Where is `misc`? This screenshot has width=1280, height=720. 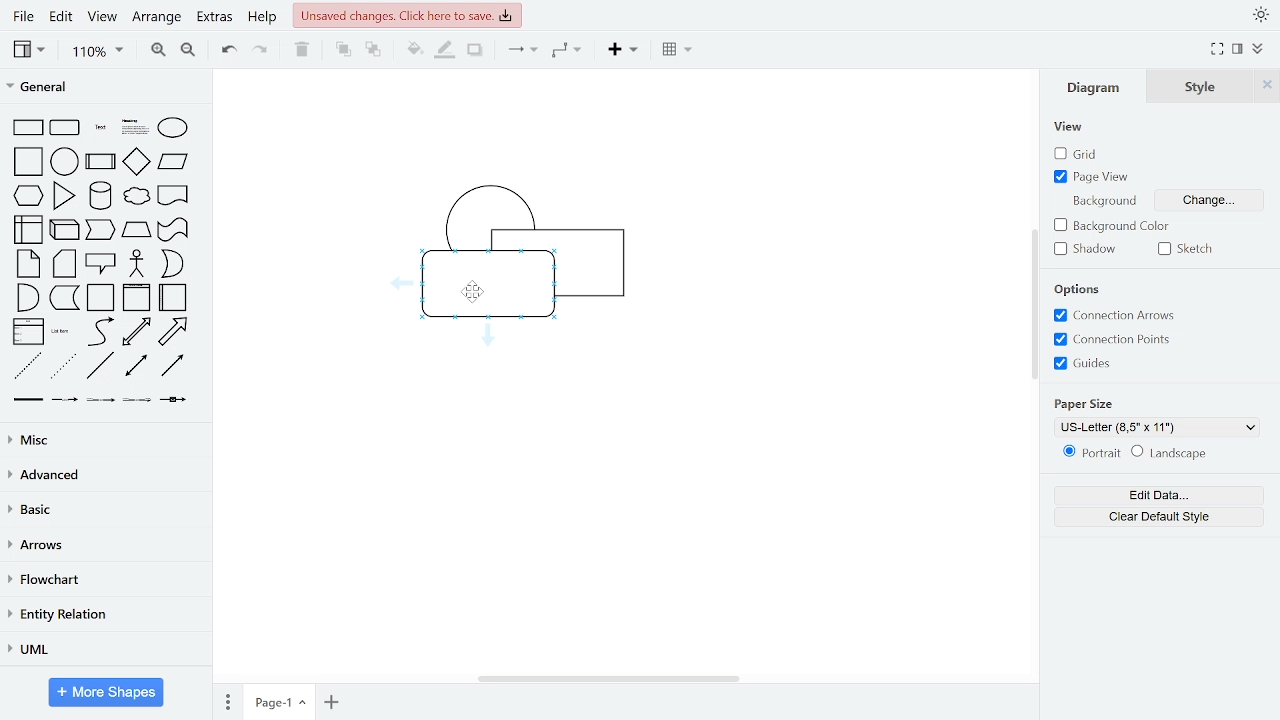
misc is located at coordinates (107, 438).